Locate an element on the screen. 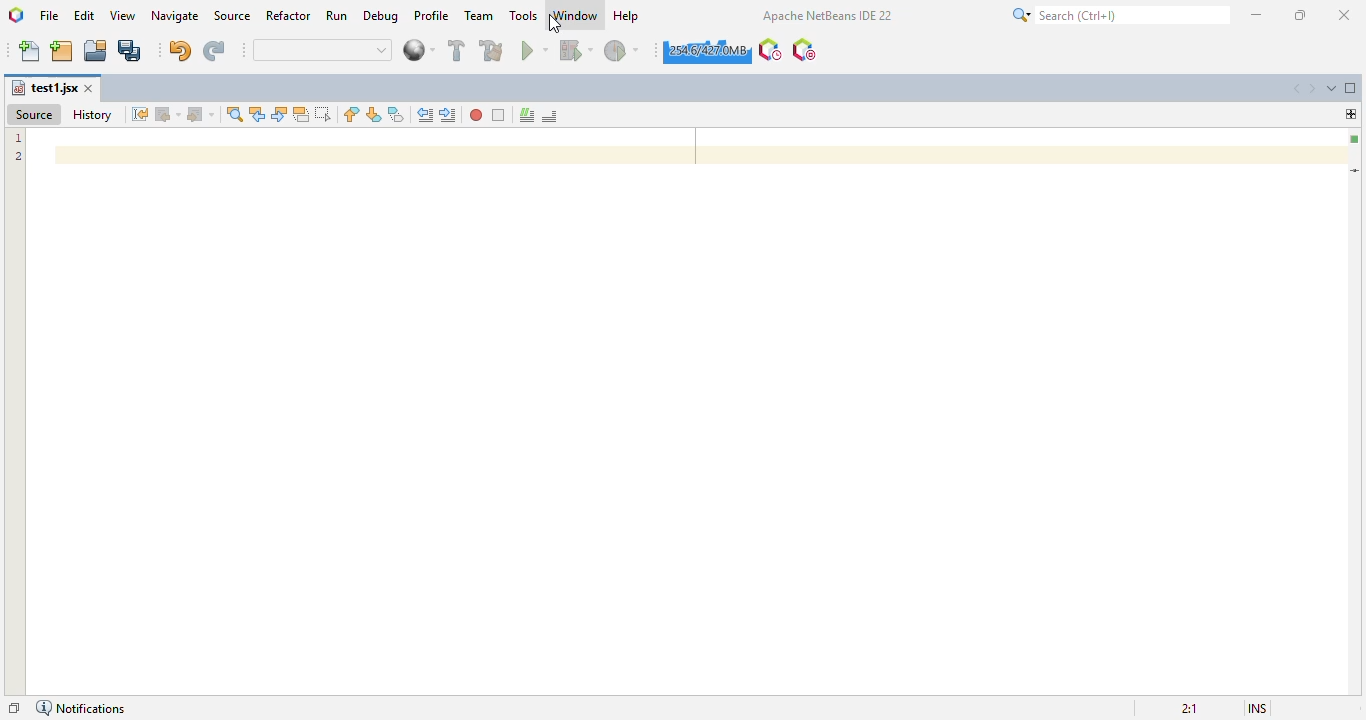 The width and height of the screenshot is (1366, 720). find selection is located at coordinates (235, 114).